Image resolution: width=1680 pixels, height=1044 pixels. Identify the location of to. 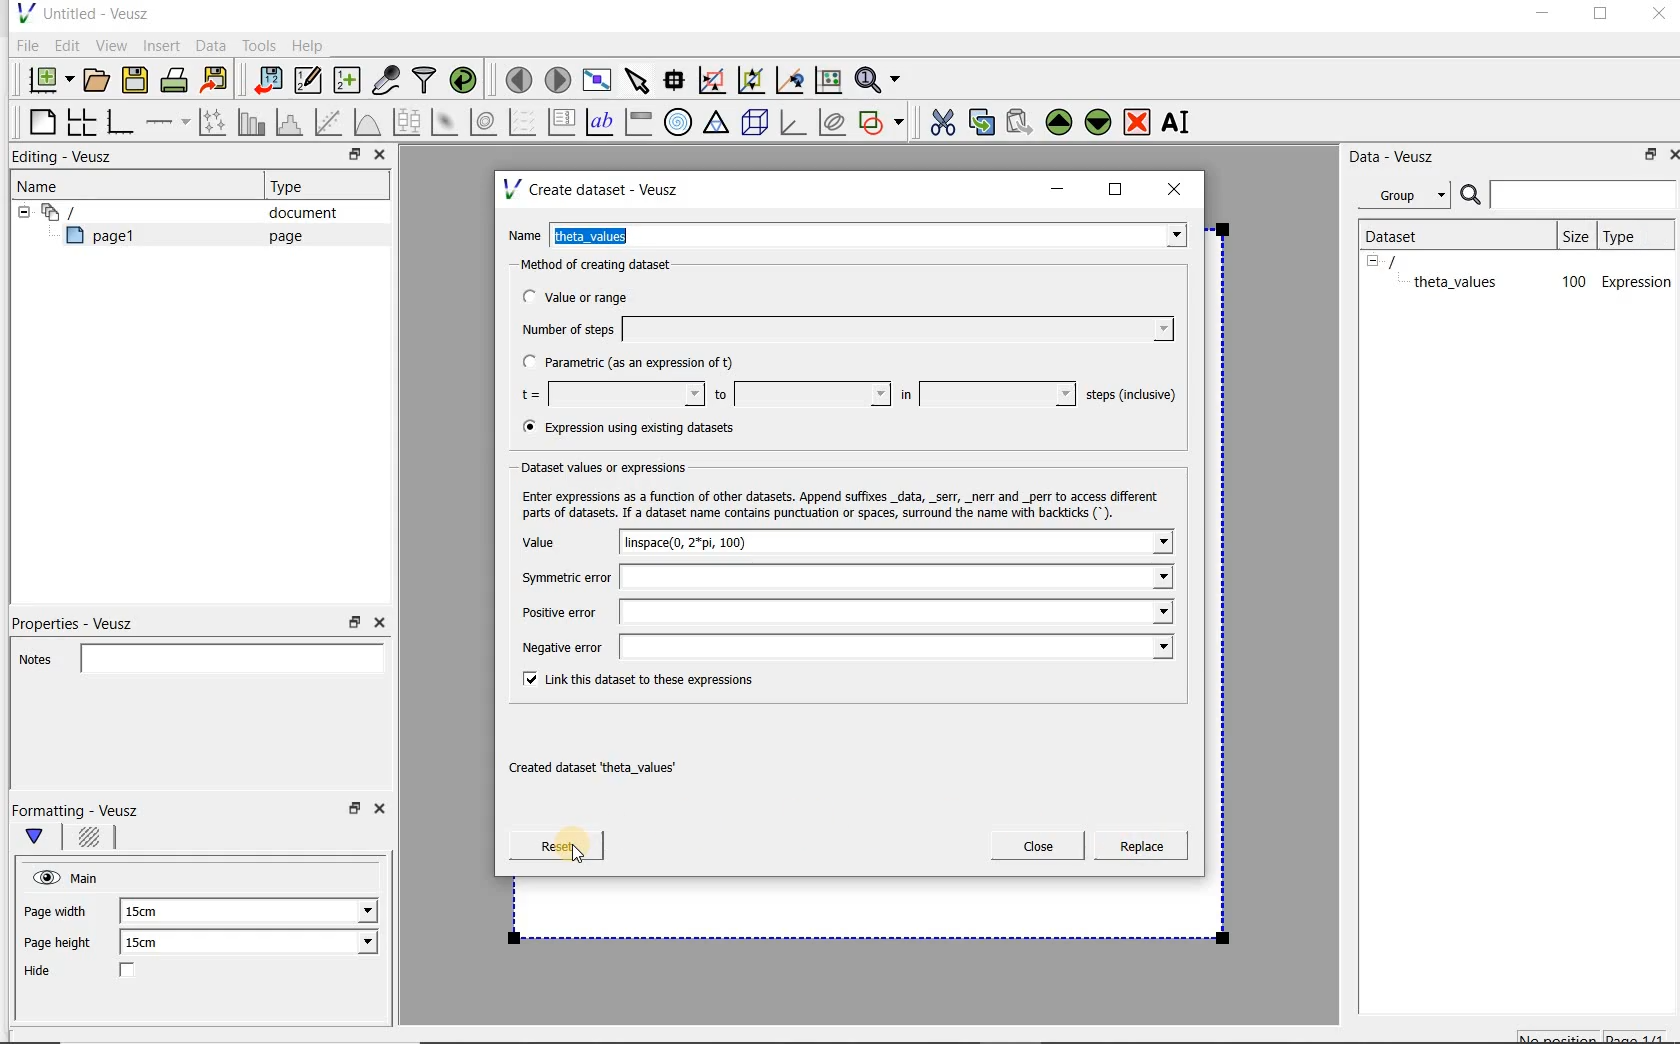
(800, 394).